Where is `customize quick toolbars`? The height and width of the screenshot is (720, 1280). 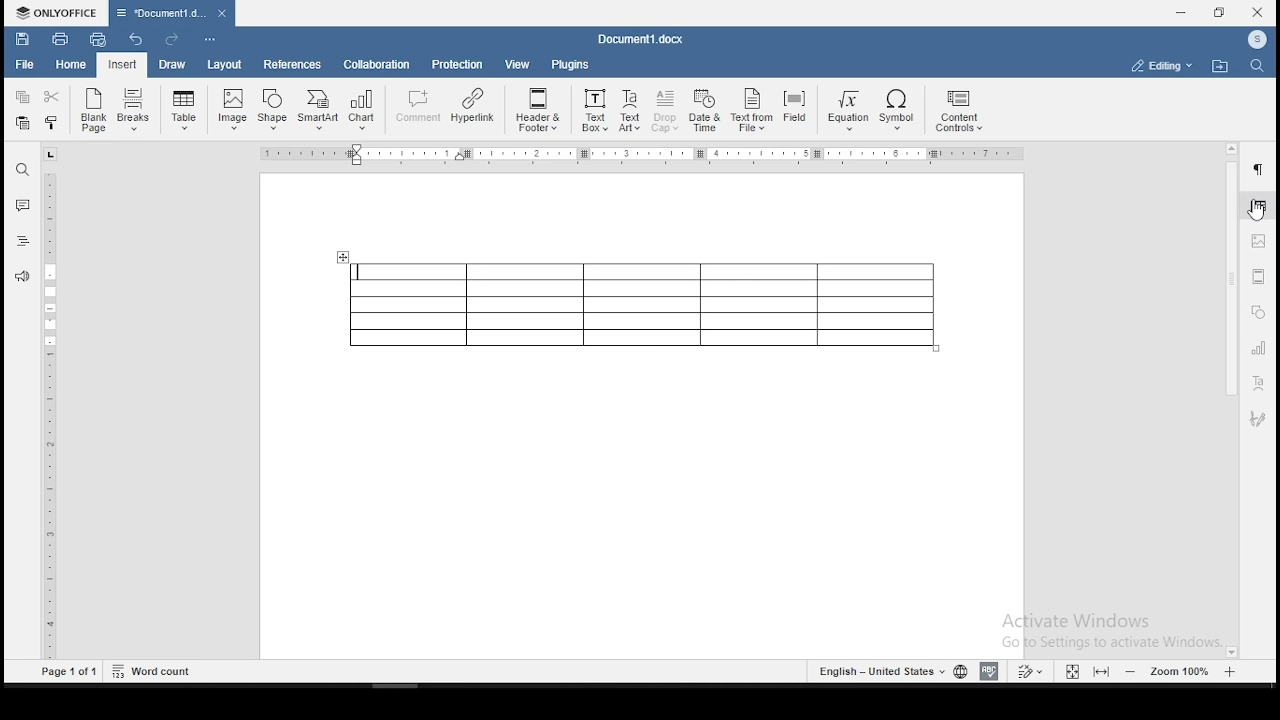
customize quick toolbars is located at coordinates (210, 41).